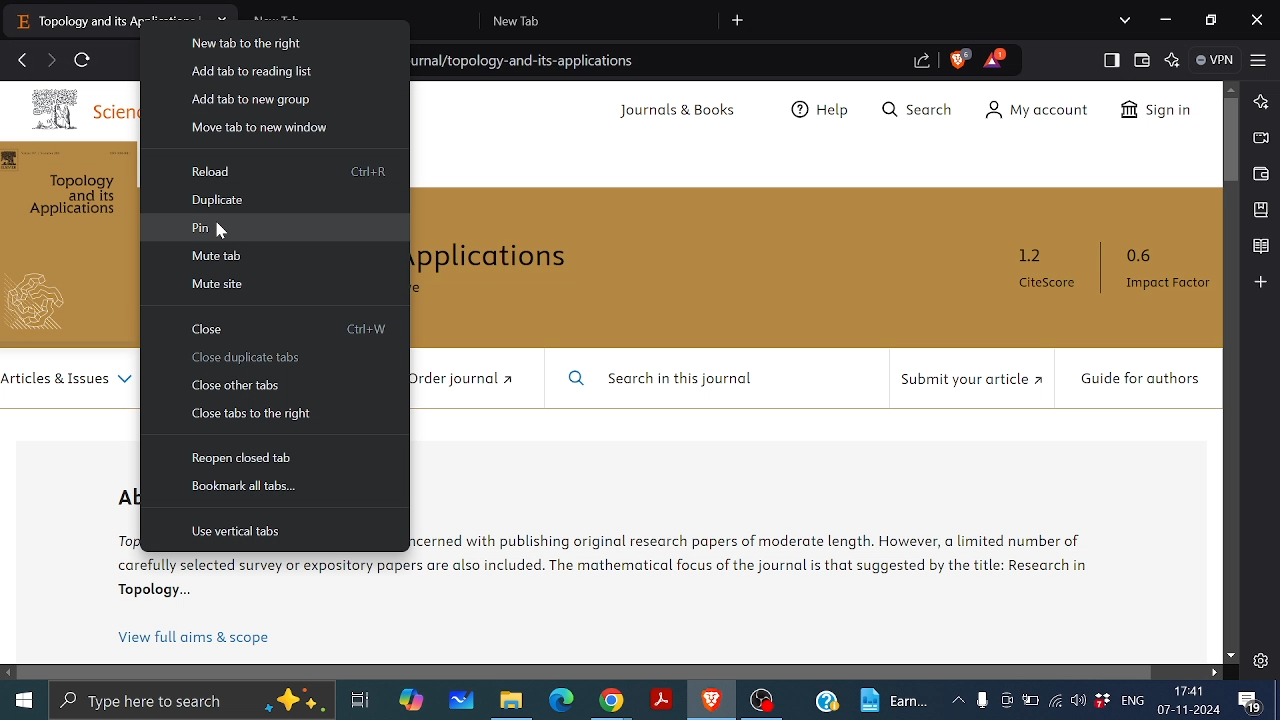  I want to click on info, so click(255, 581).